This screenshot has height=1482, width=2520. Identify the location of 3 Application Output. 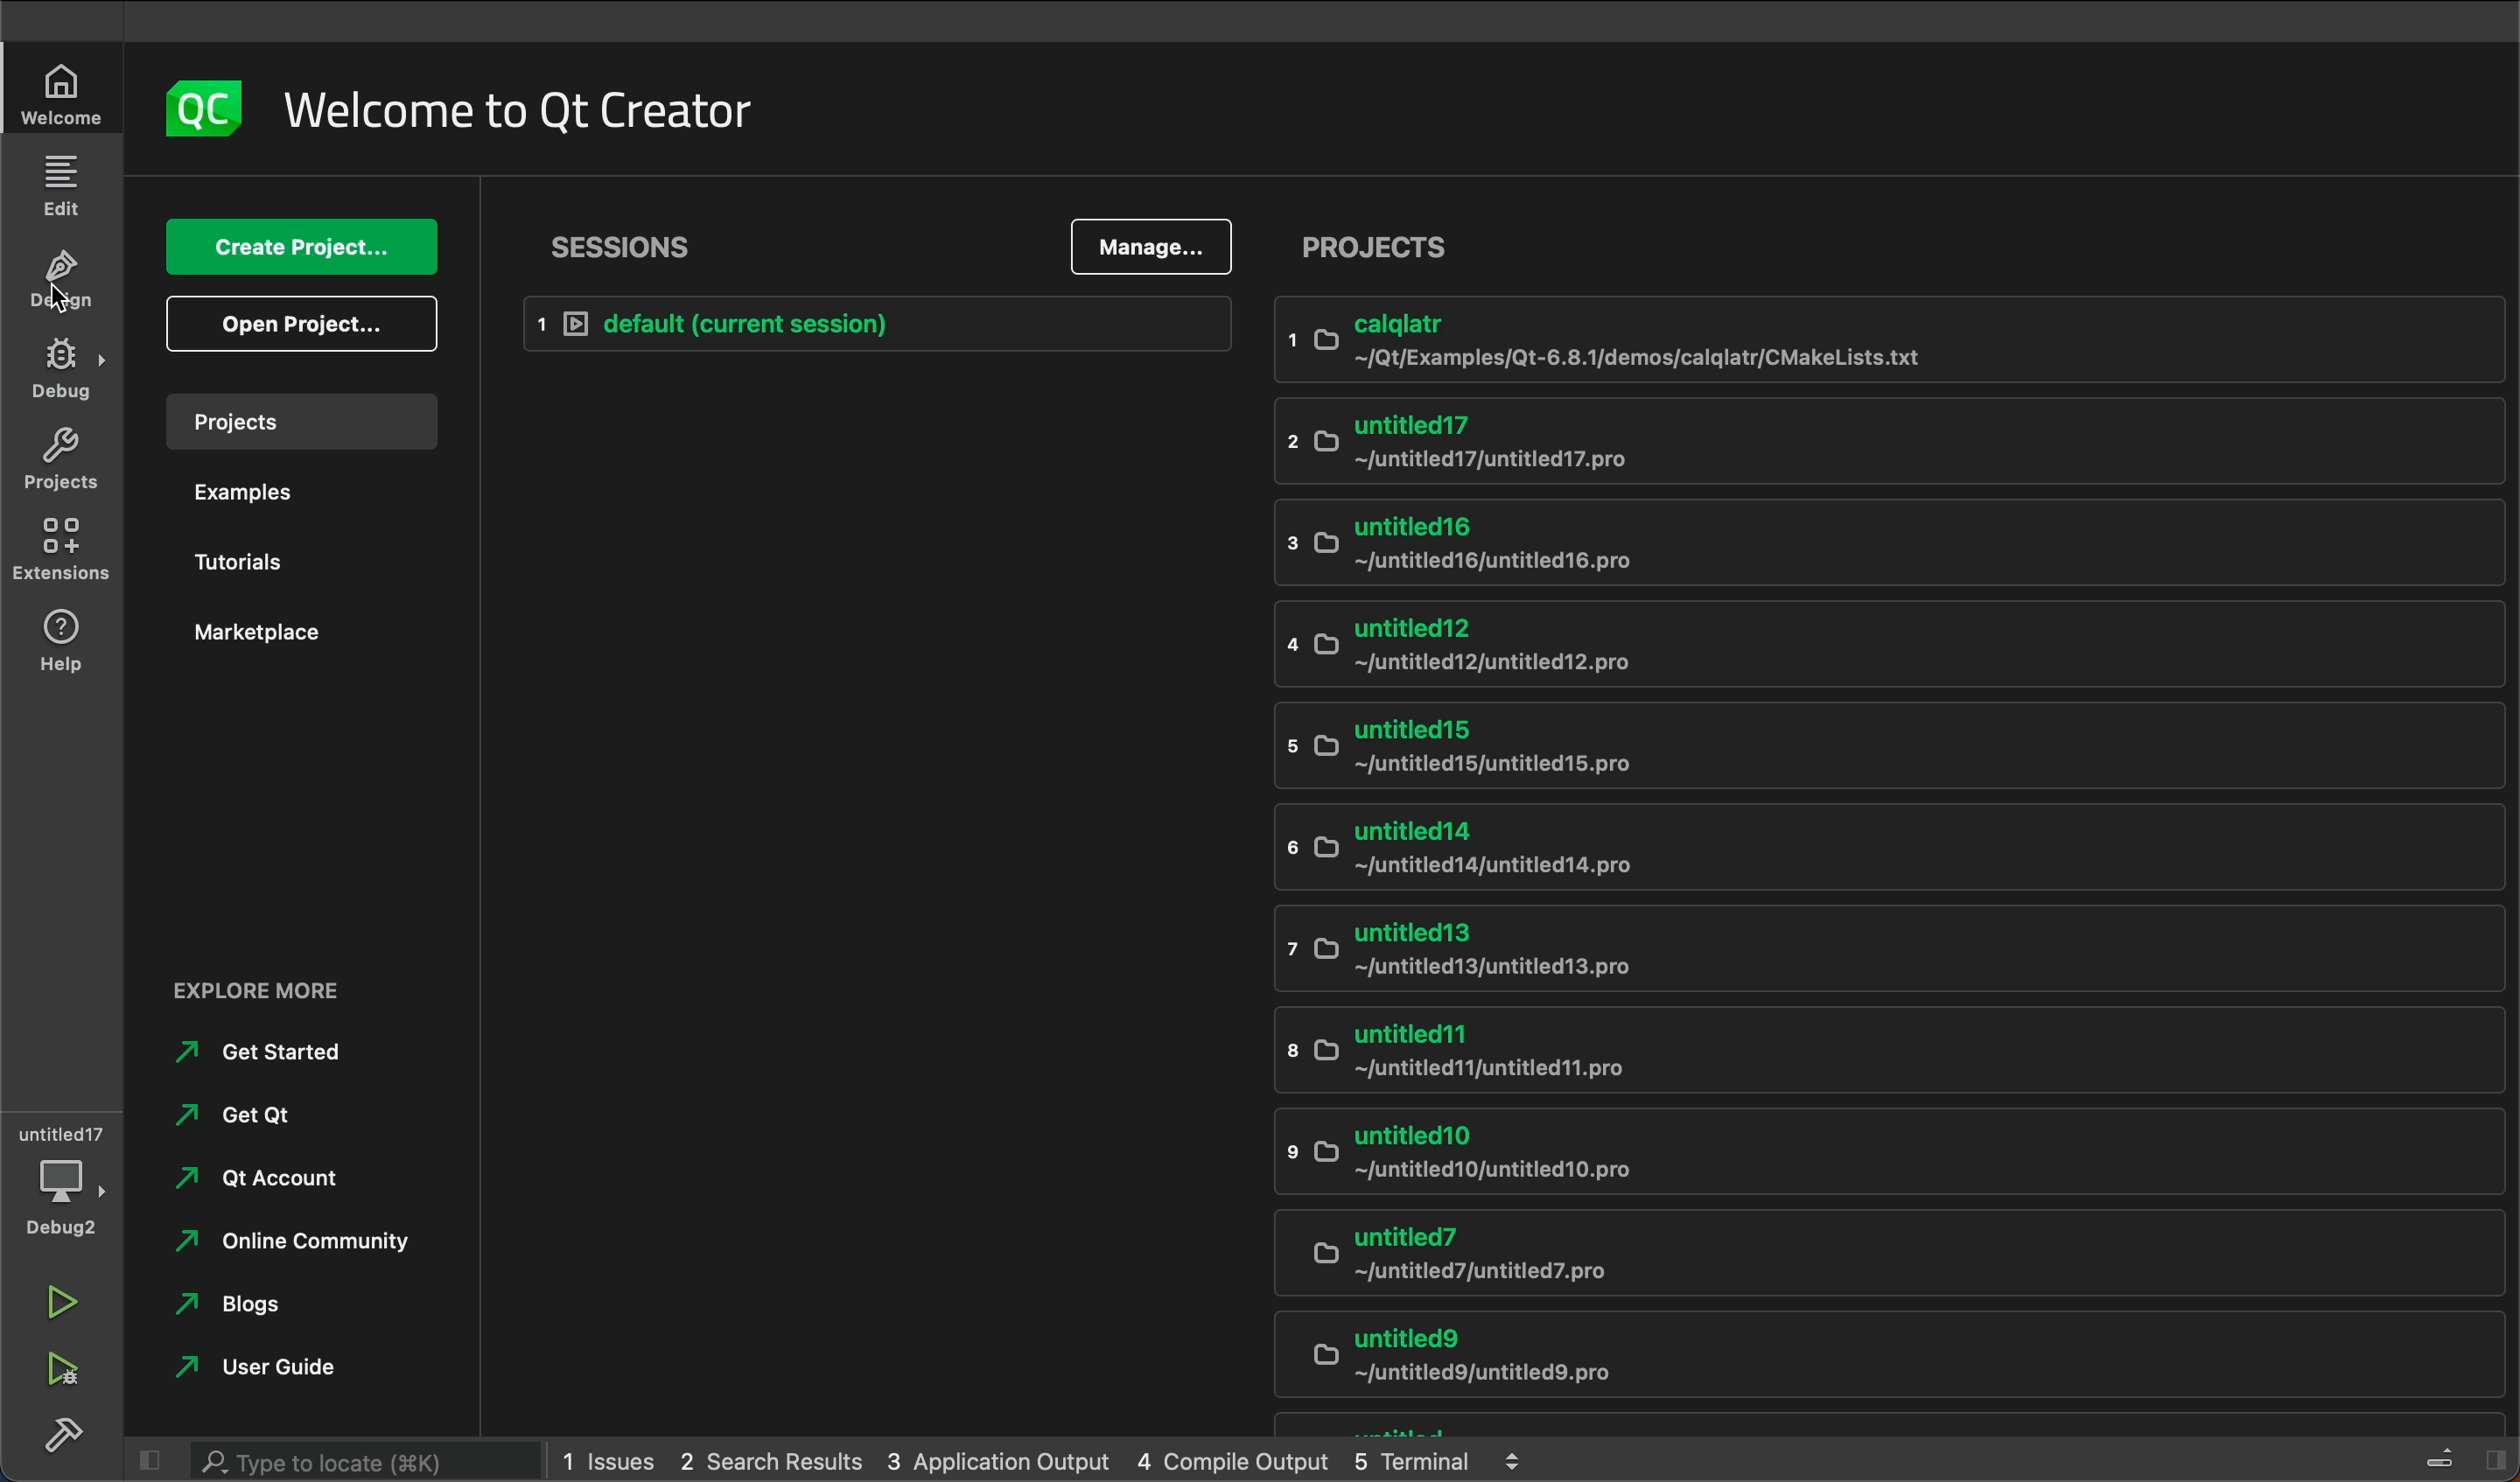
(1000, 1459).